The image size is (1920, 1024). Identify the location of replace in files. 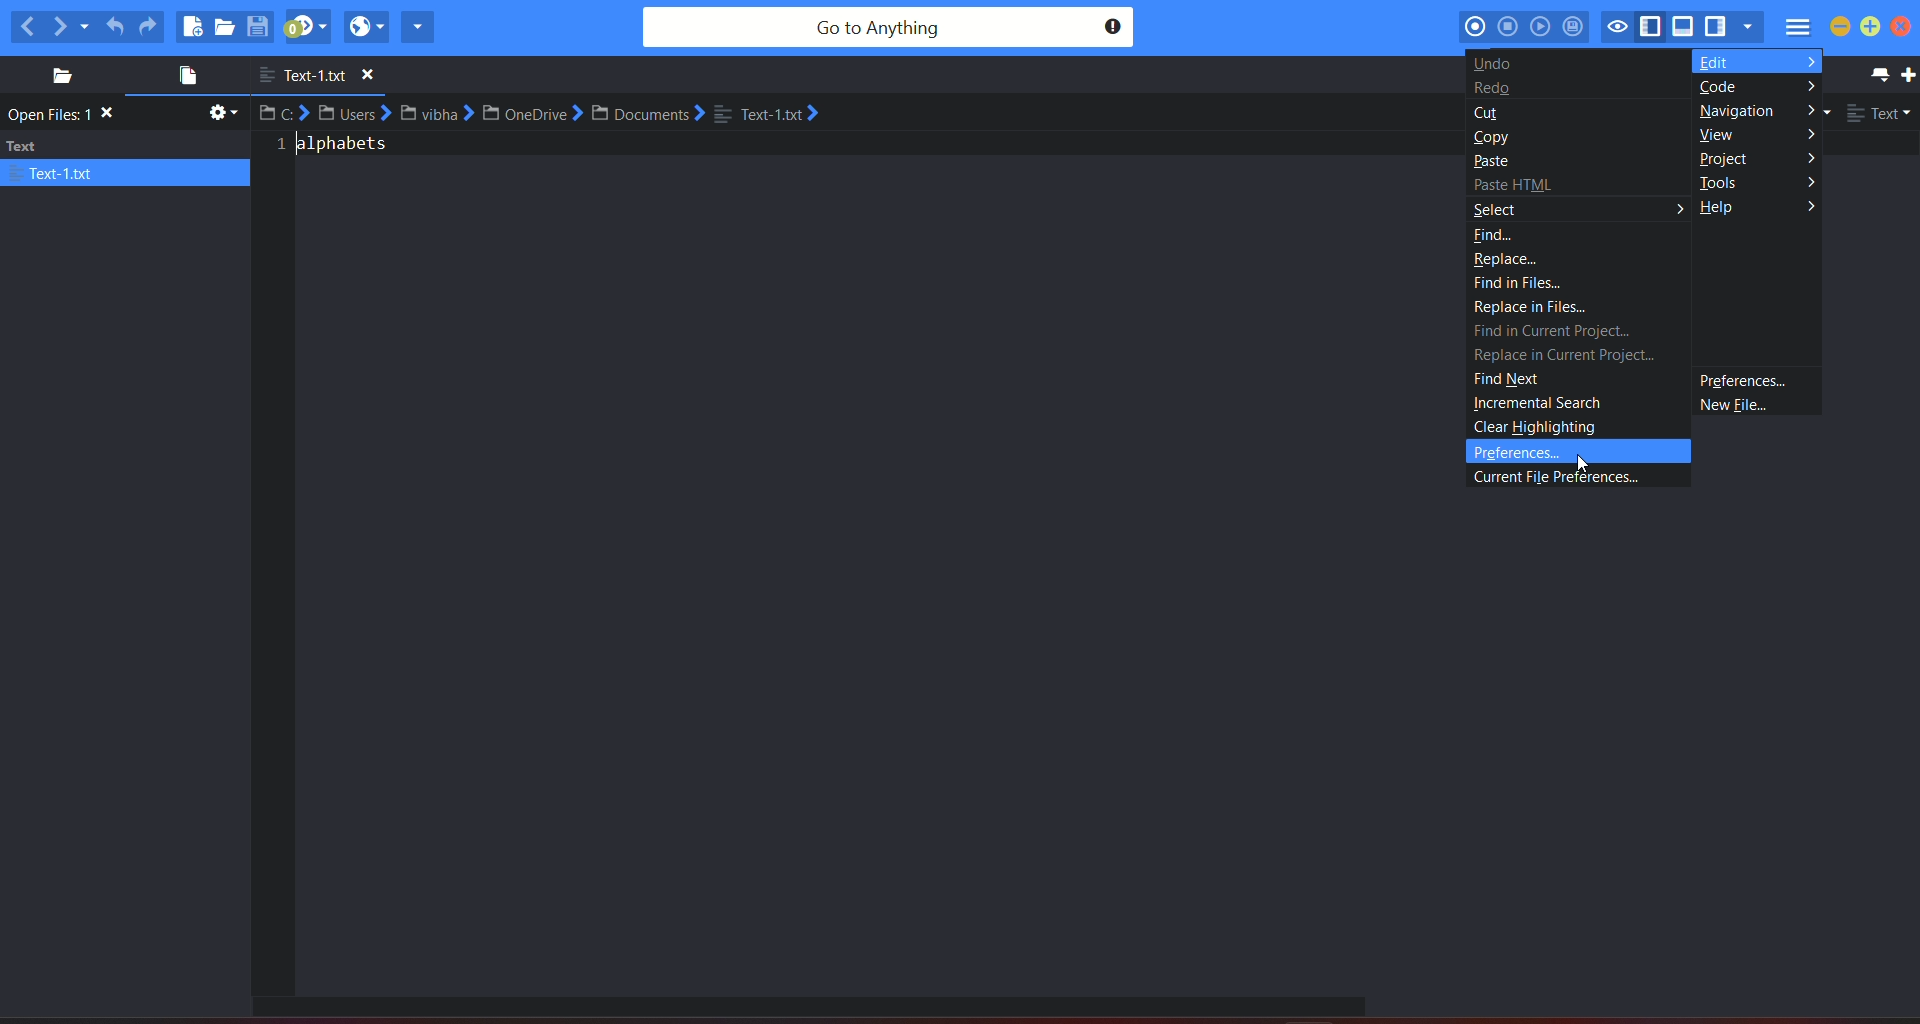
(1534, 306).